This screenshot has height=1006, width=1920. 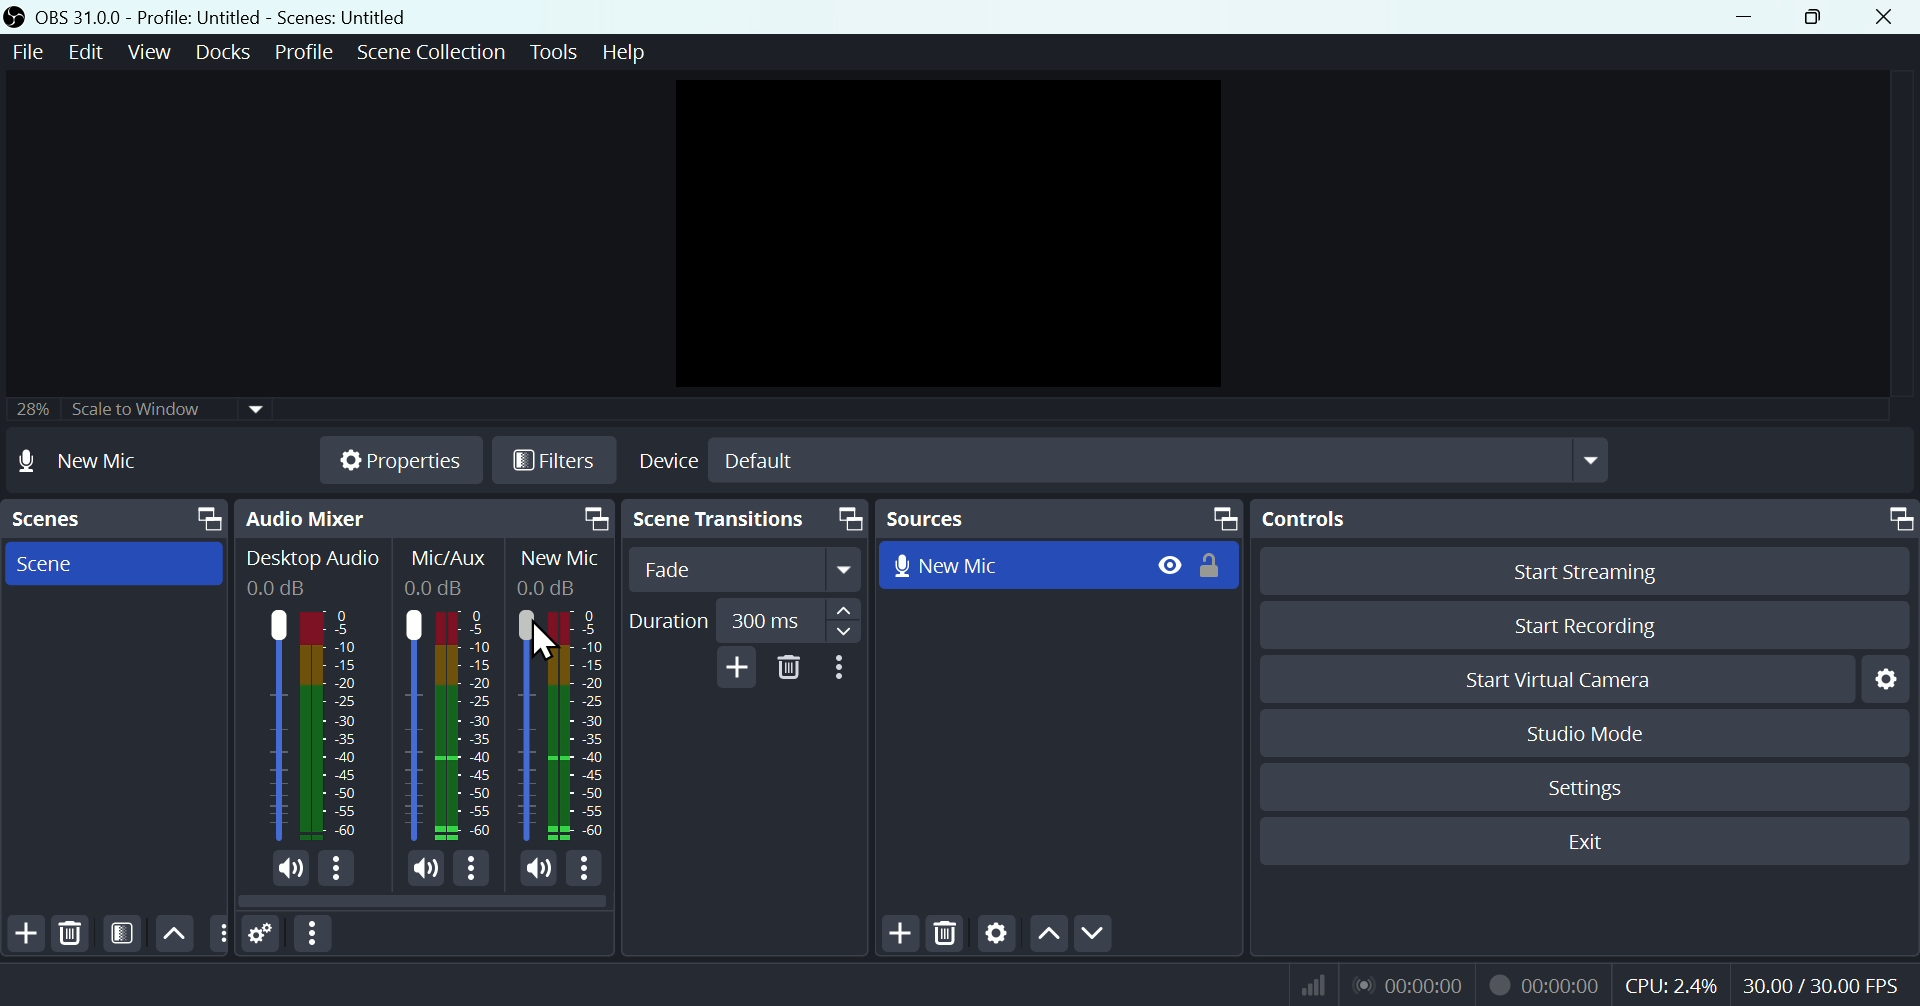 What do you see at coordinates (453, 558) in the screenshot?
I see `` at bounding box center [453, 558].